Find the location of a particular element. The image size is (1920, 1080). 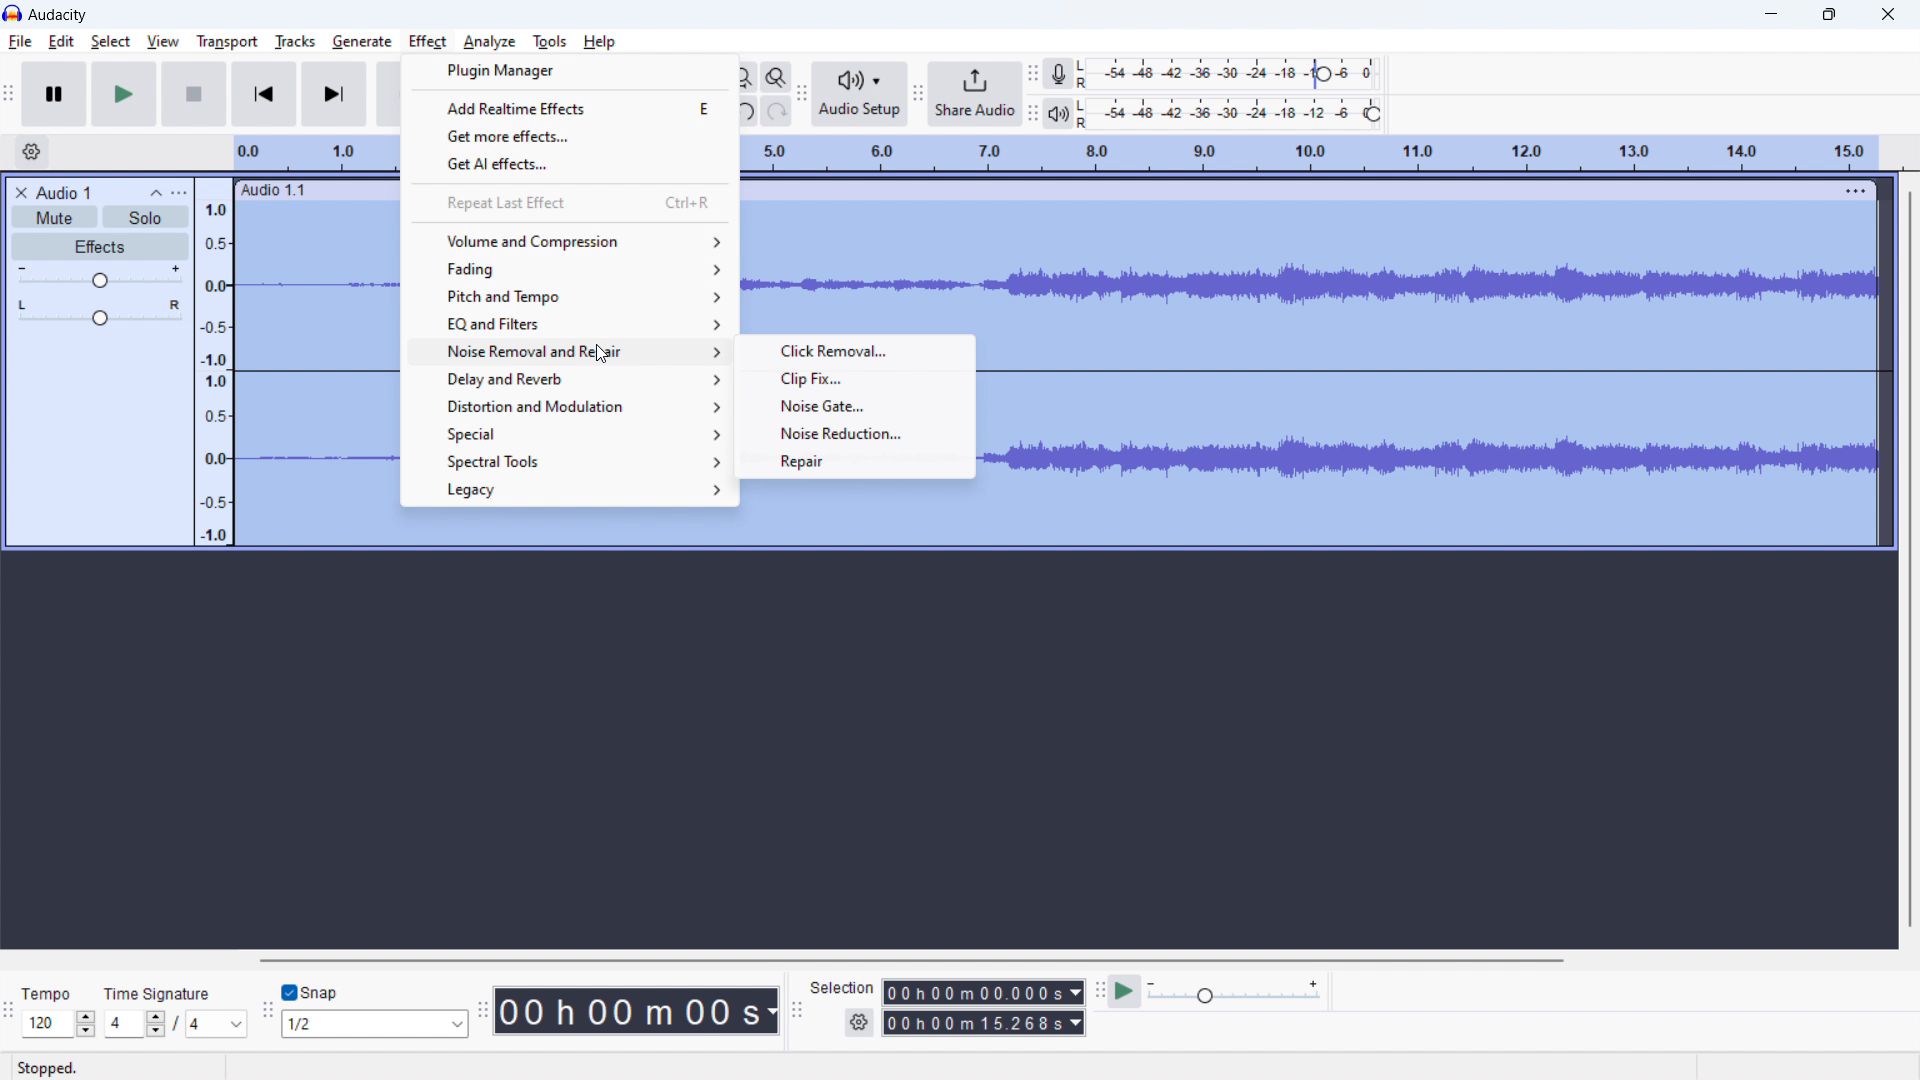

play is located at coordinates (126, 94).